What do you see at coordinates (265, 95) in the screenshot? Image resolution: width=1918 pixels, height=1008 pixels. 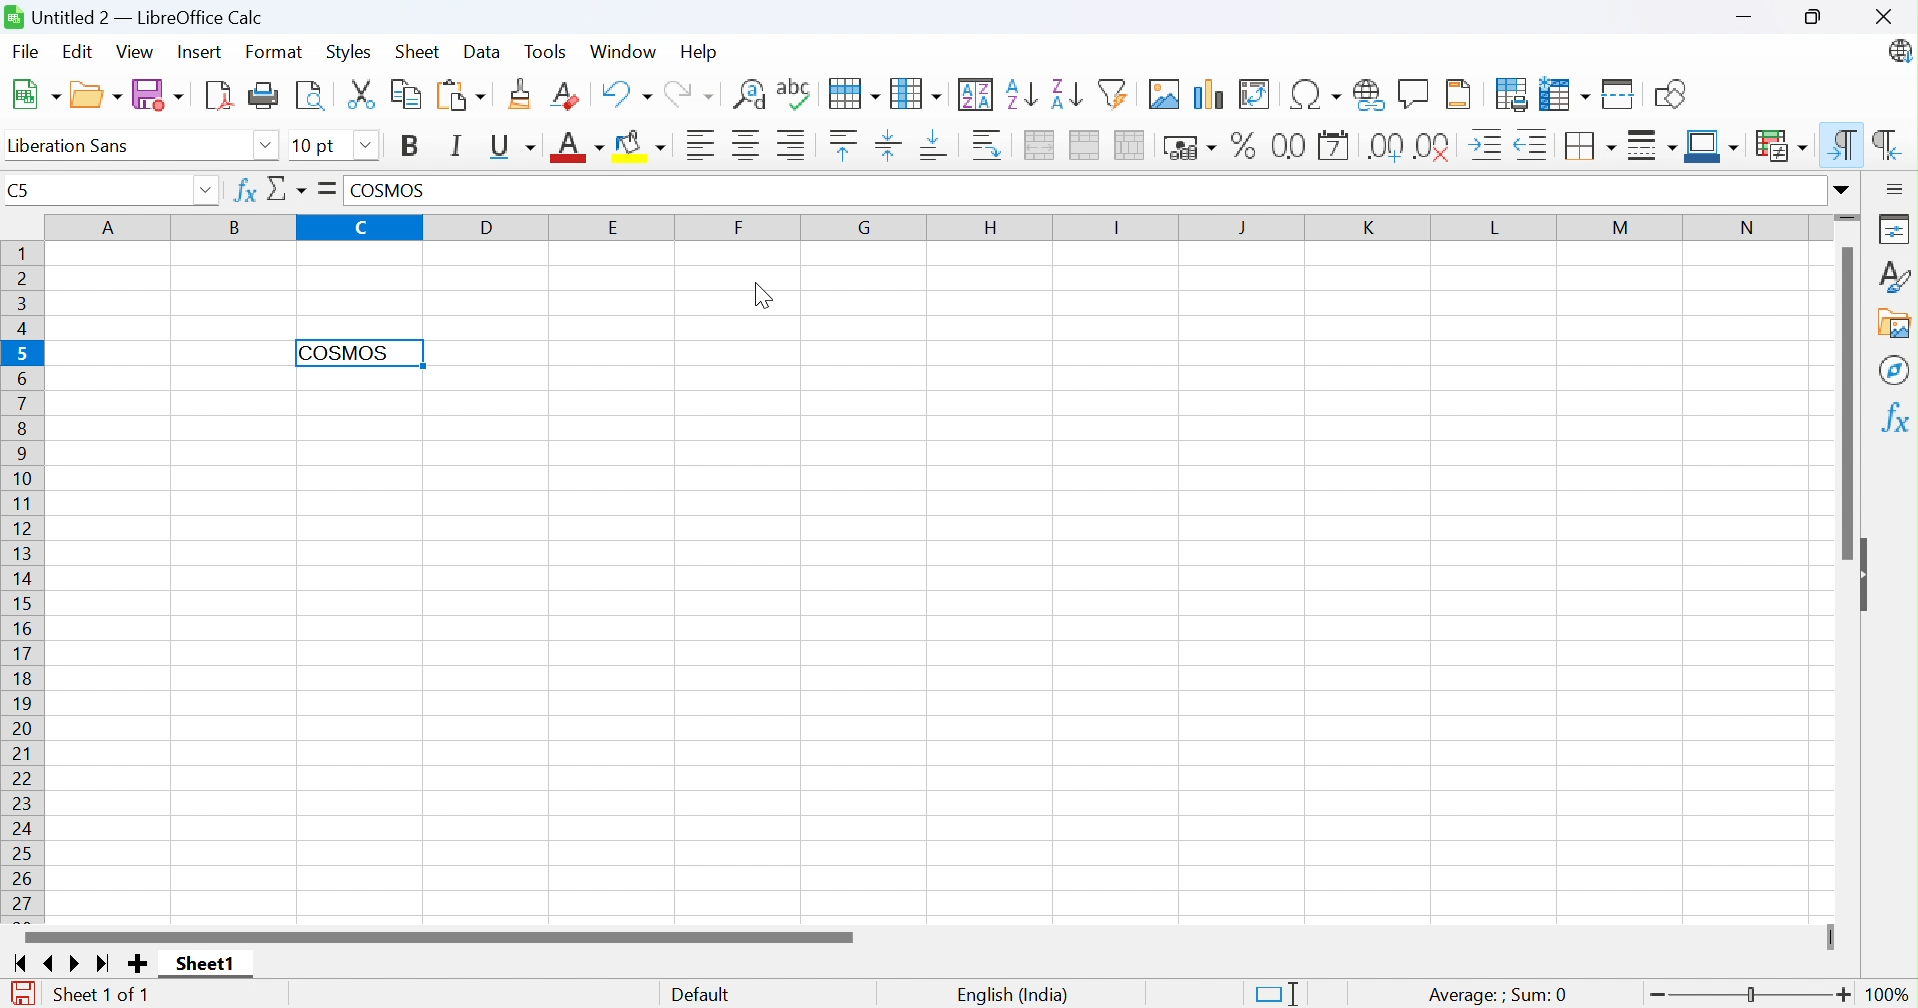 I see `Print` at bounding box center [265, 95].